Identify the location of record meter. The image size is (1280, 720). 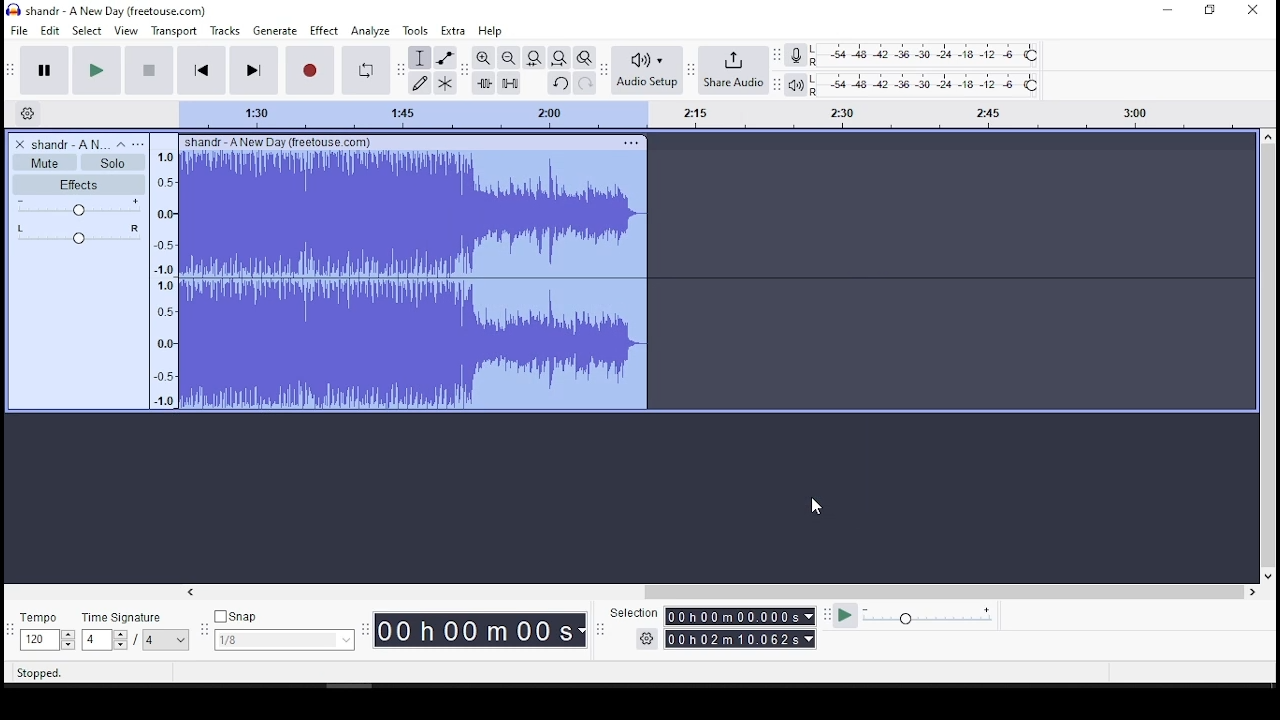
(797, 56).